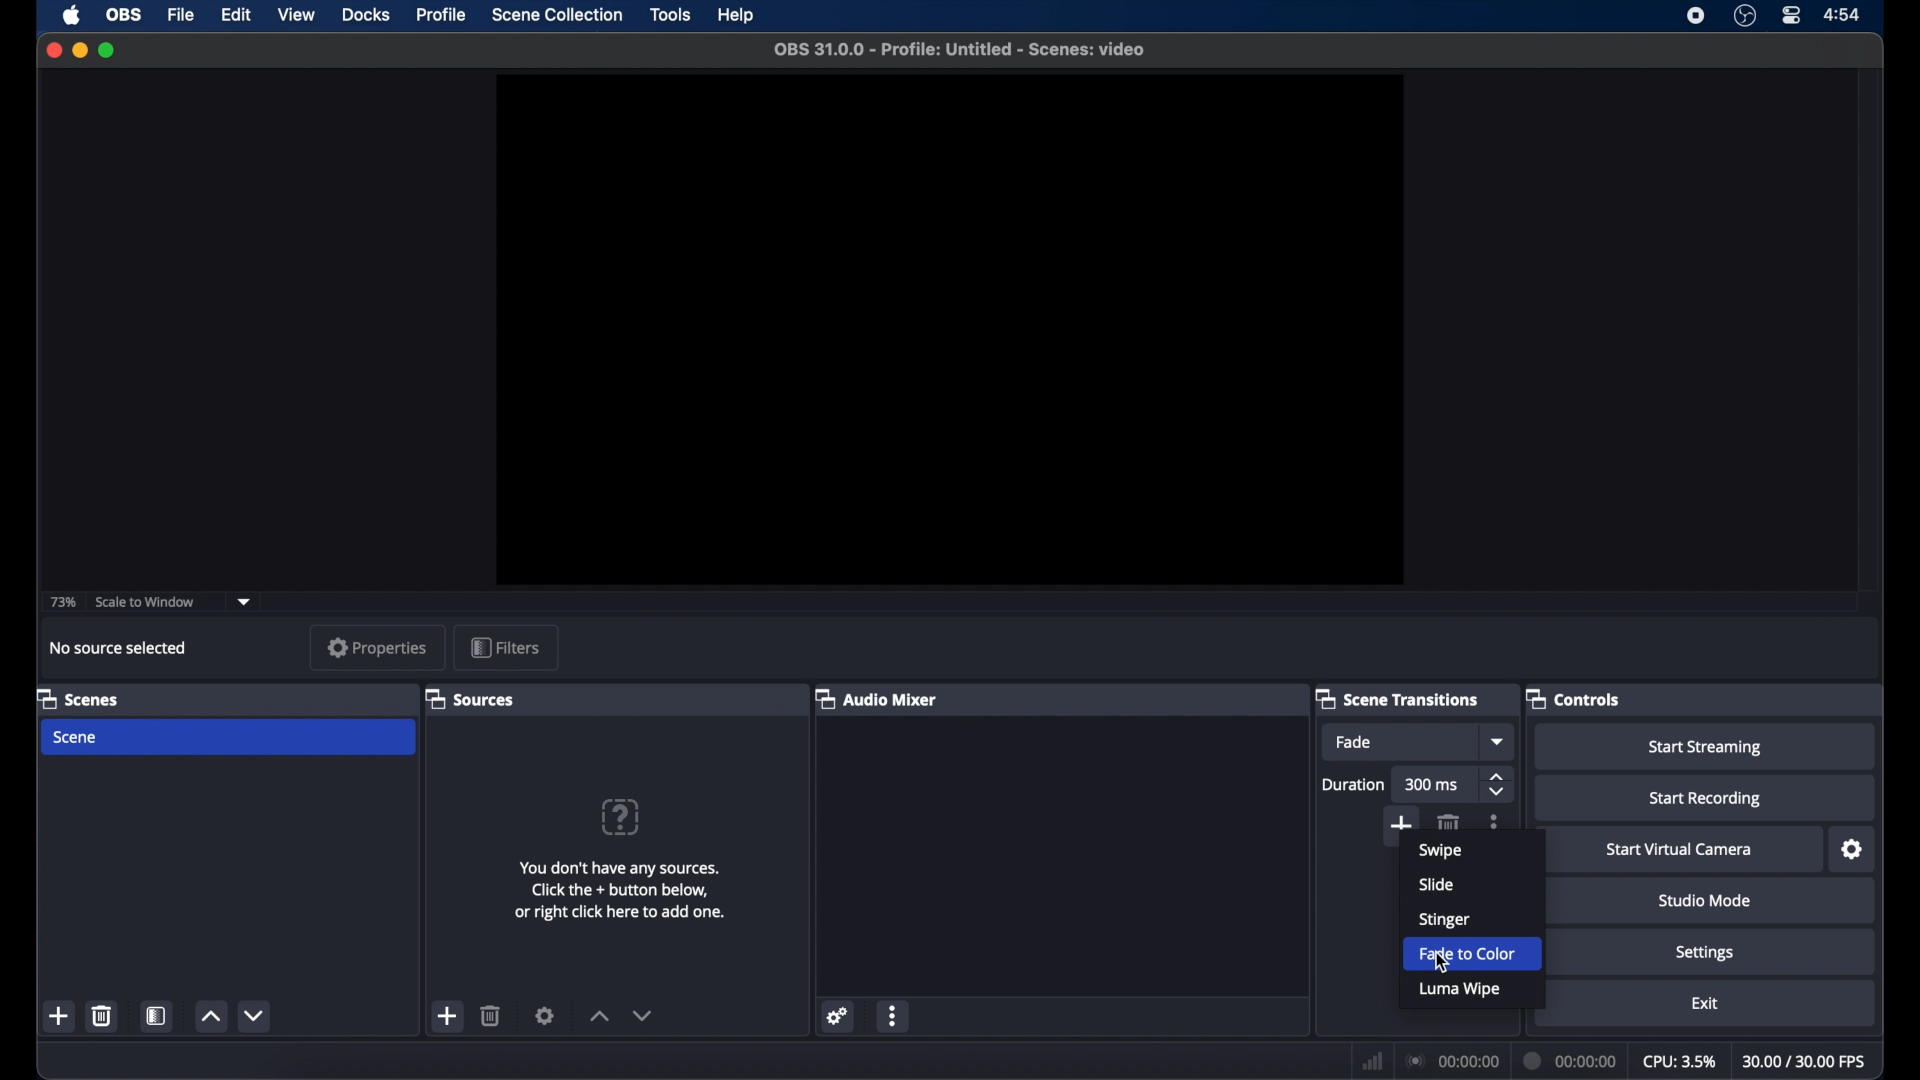 The width and height of the screenshot is (1920, 1080). I want to click on view, so click(298, 15).